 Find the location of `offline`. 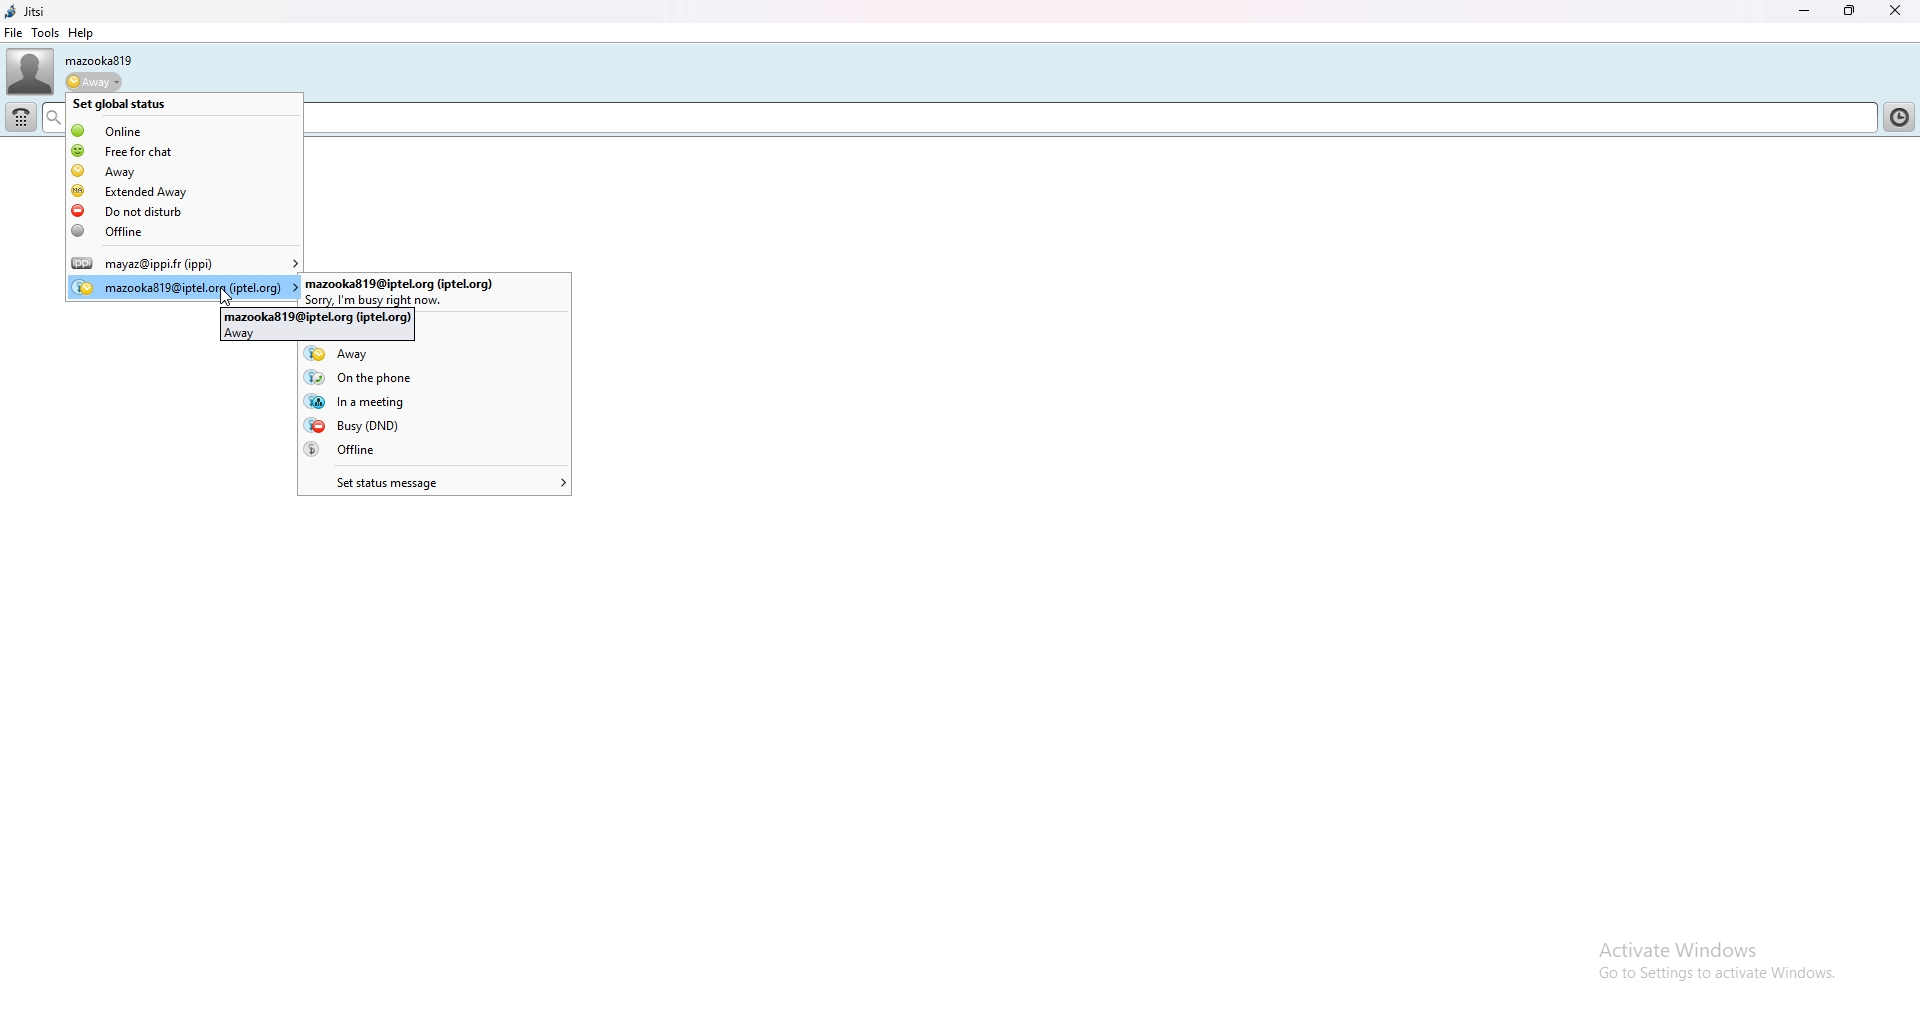

offline is located at coordinates (187, 233).